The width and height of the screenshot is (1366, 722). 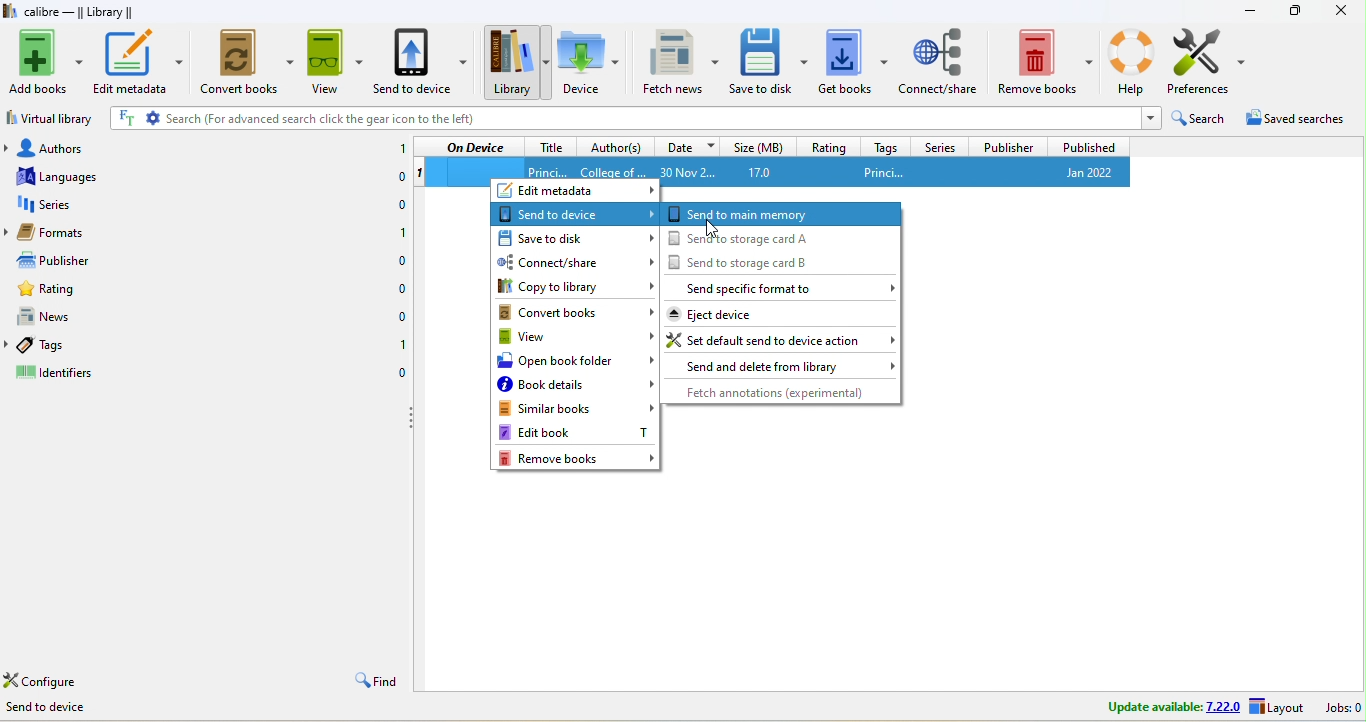 What do you see at coordinates (651, 119) in the screenshot?
I see `search (for advanced search click the gear icon to the left)` at bounding box center [651, 119].